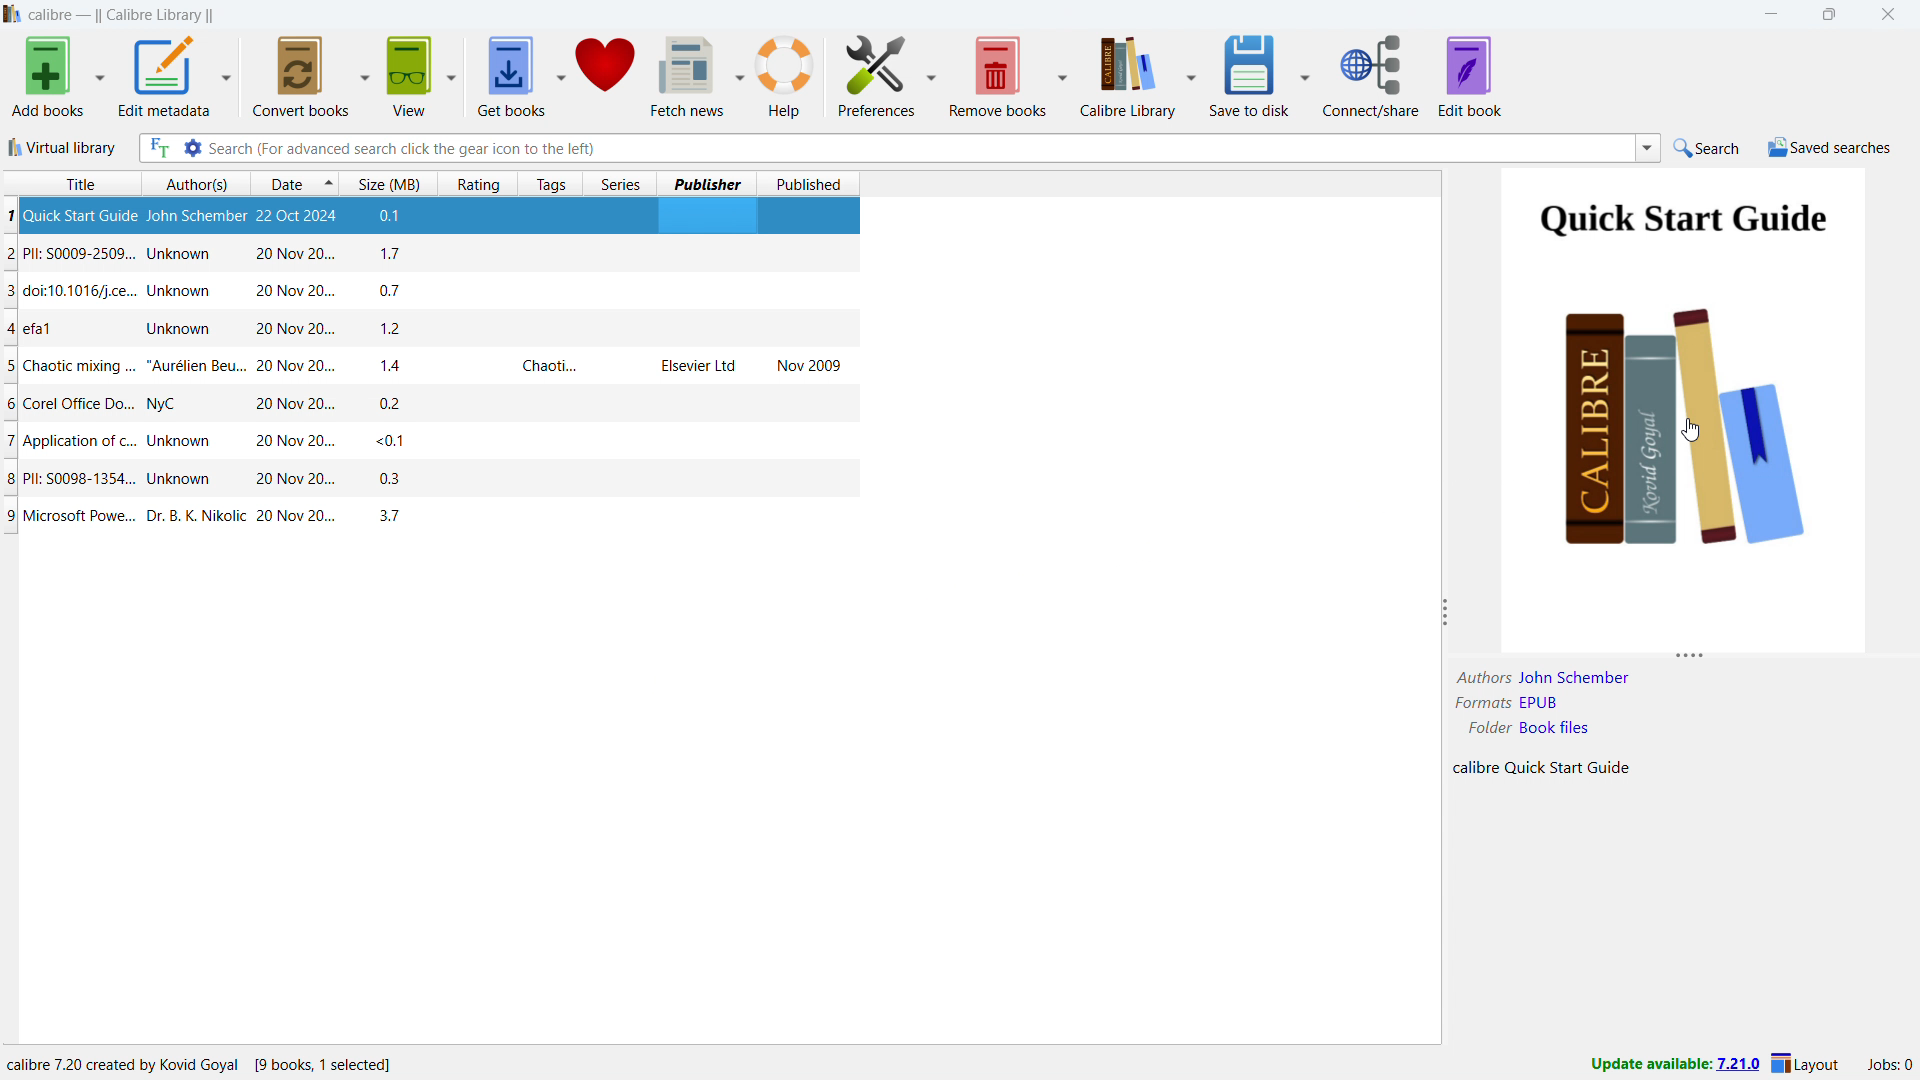 Image resolution: width=1920 pixels, height=1080 pixels. What do you see at coordinates (394, 289) in the screenshot?
I see `0.7` at bounding box center [394, 289].